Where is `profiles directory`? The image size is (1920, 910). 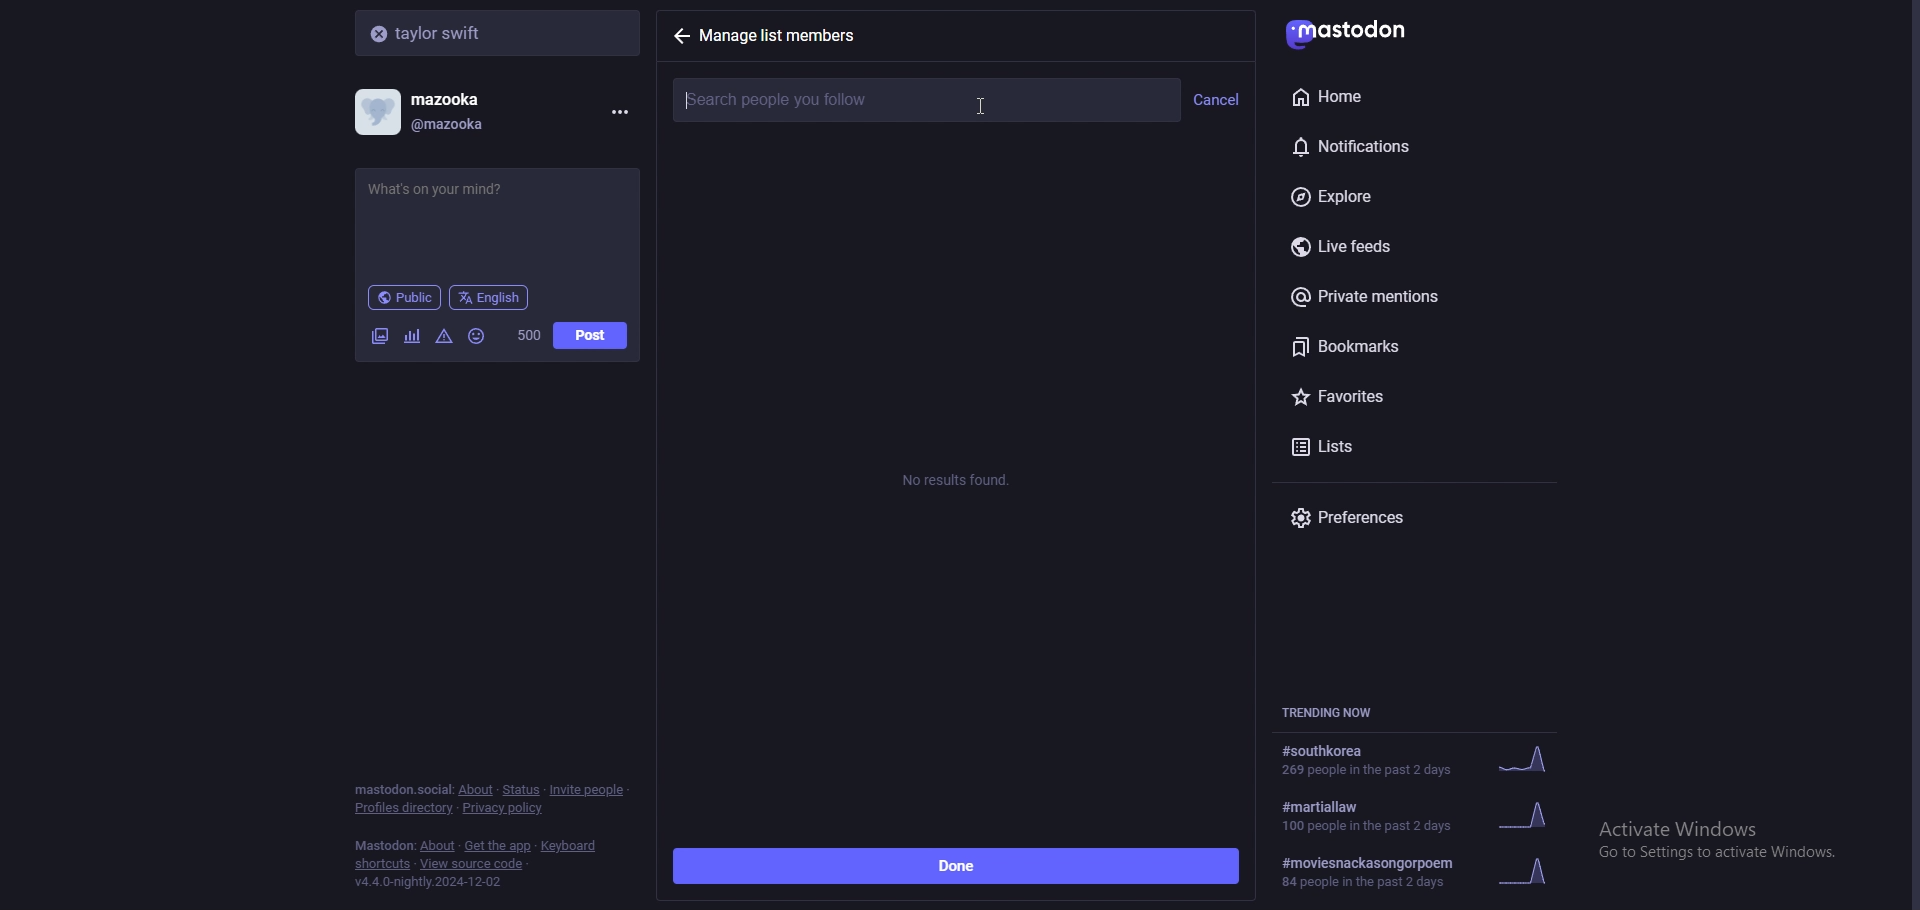 profiles directory is located at coordinates (405, 809).